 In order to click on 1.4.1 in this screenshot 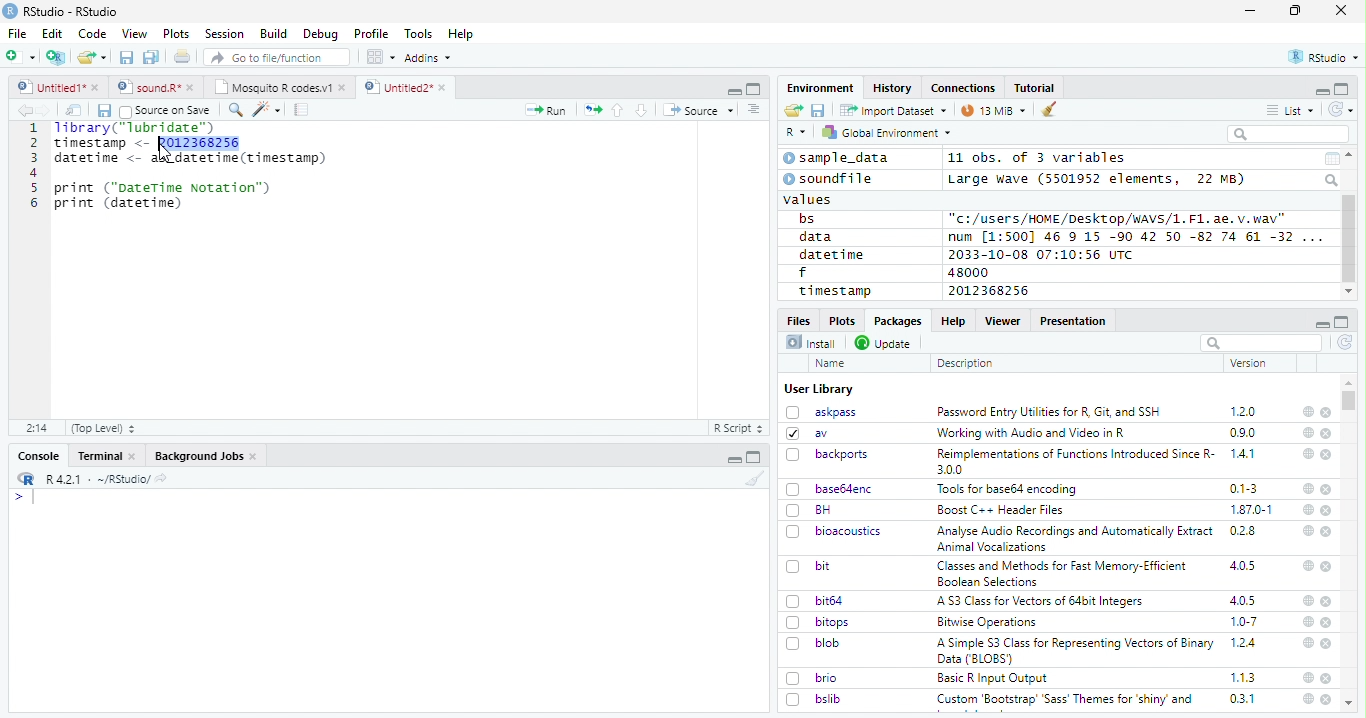, I will do `click(1244, 453)`.